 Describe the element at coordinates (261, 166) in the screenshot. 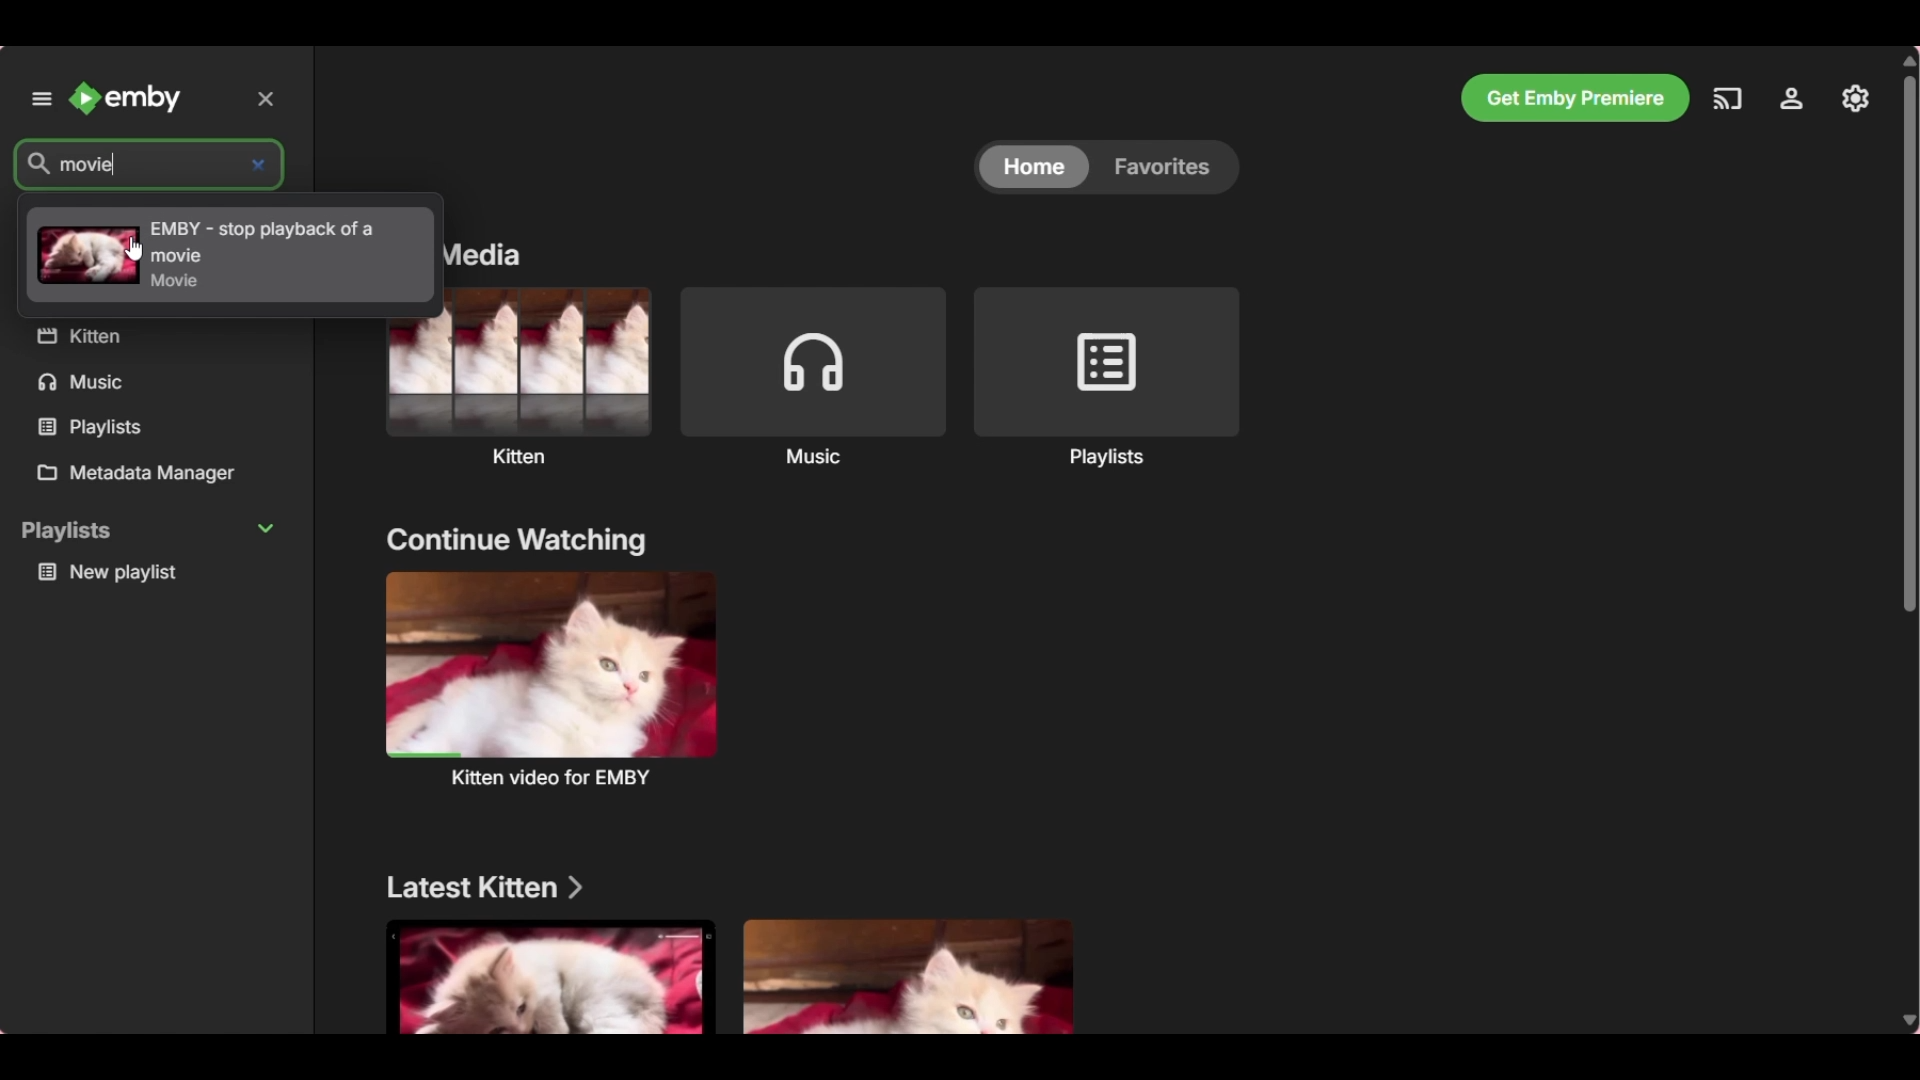

I see `close` at that location.